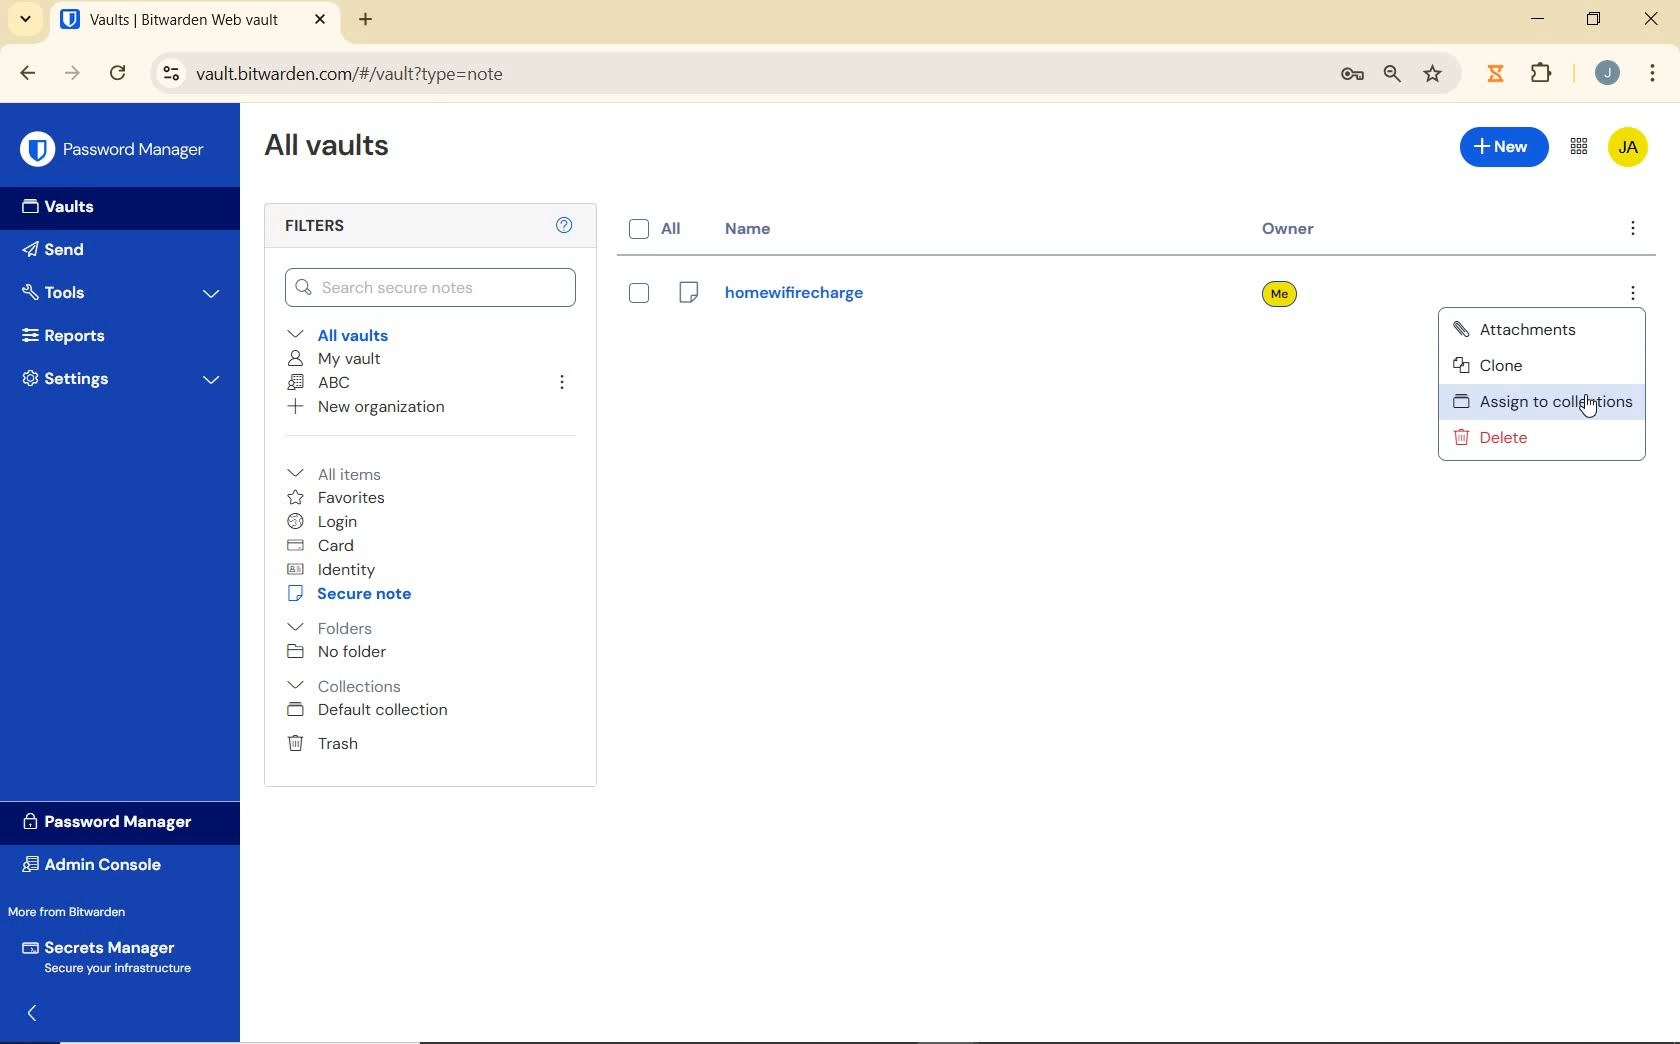  Describe the element at coordinates (123, 291) in the screenshot. I see `Tools` at that location.